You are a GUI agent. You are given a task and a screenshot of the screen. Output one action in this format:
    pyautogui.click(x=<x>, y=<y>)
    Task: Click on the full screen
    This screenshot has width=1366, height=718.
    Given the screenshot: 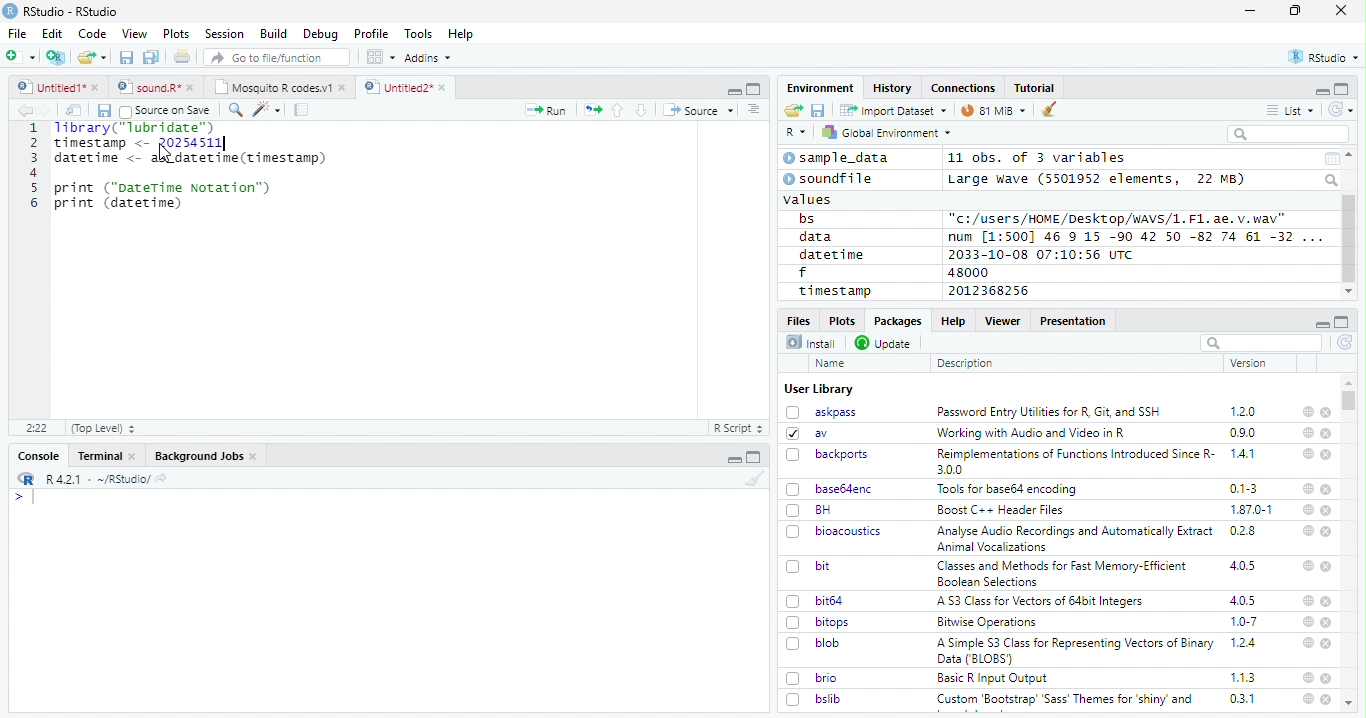 What is the action you would take?
    pyautogui.click(x=1342, y=322)
    